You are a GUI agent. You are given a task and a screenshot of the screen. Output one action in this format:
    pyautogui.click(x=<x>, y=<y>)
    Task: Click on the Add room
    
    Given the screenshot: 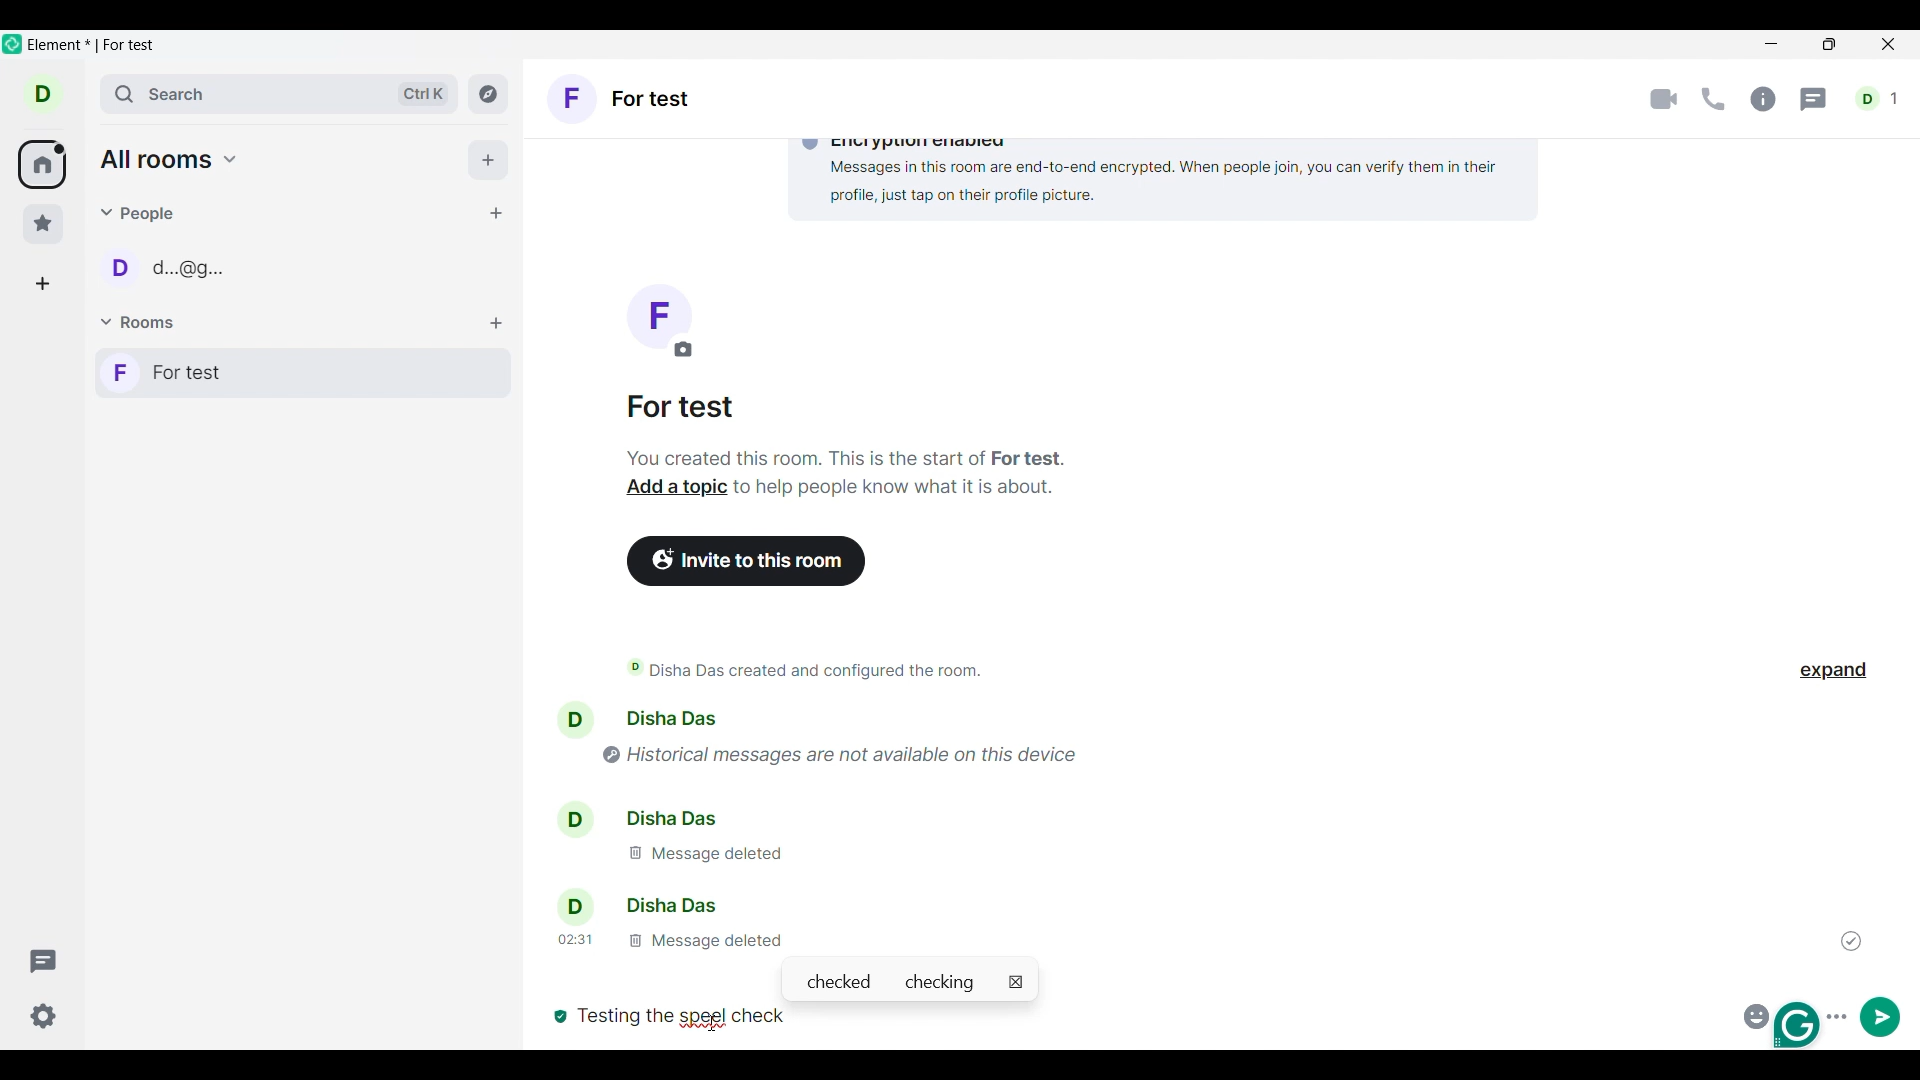 What is the action you would take?
    pyautogui.click(x=496, y=324)
    